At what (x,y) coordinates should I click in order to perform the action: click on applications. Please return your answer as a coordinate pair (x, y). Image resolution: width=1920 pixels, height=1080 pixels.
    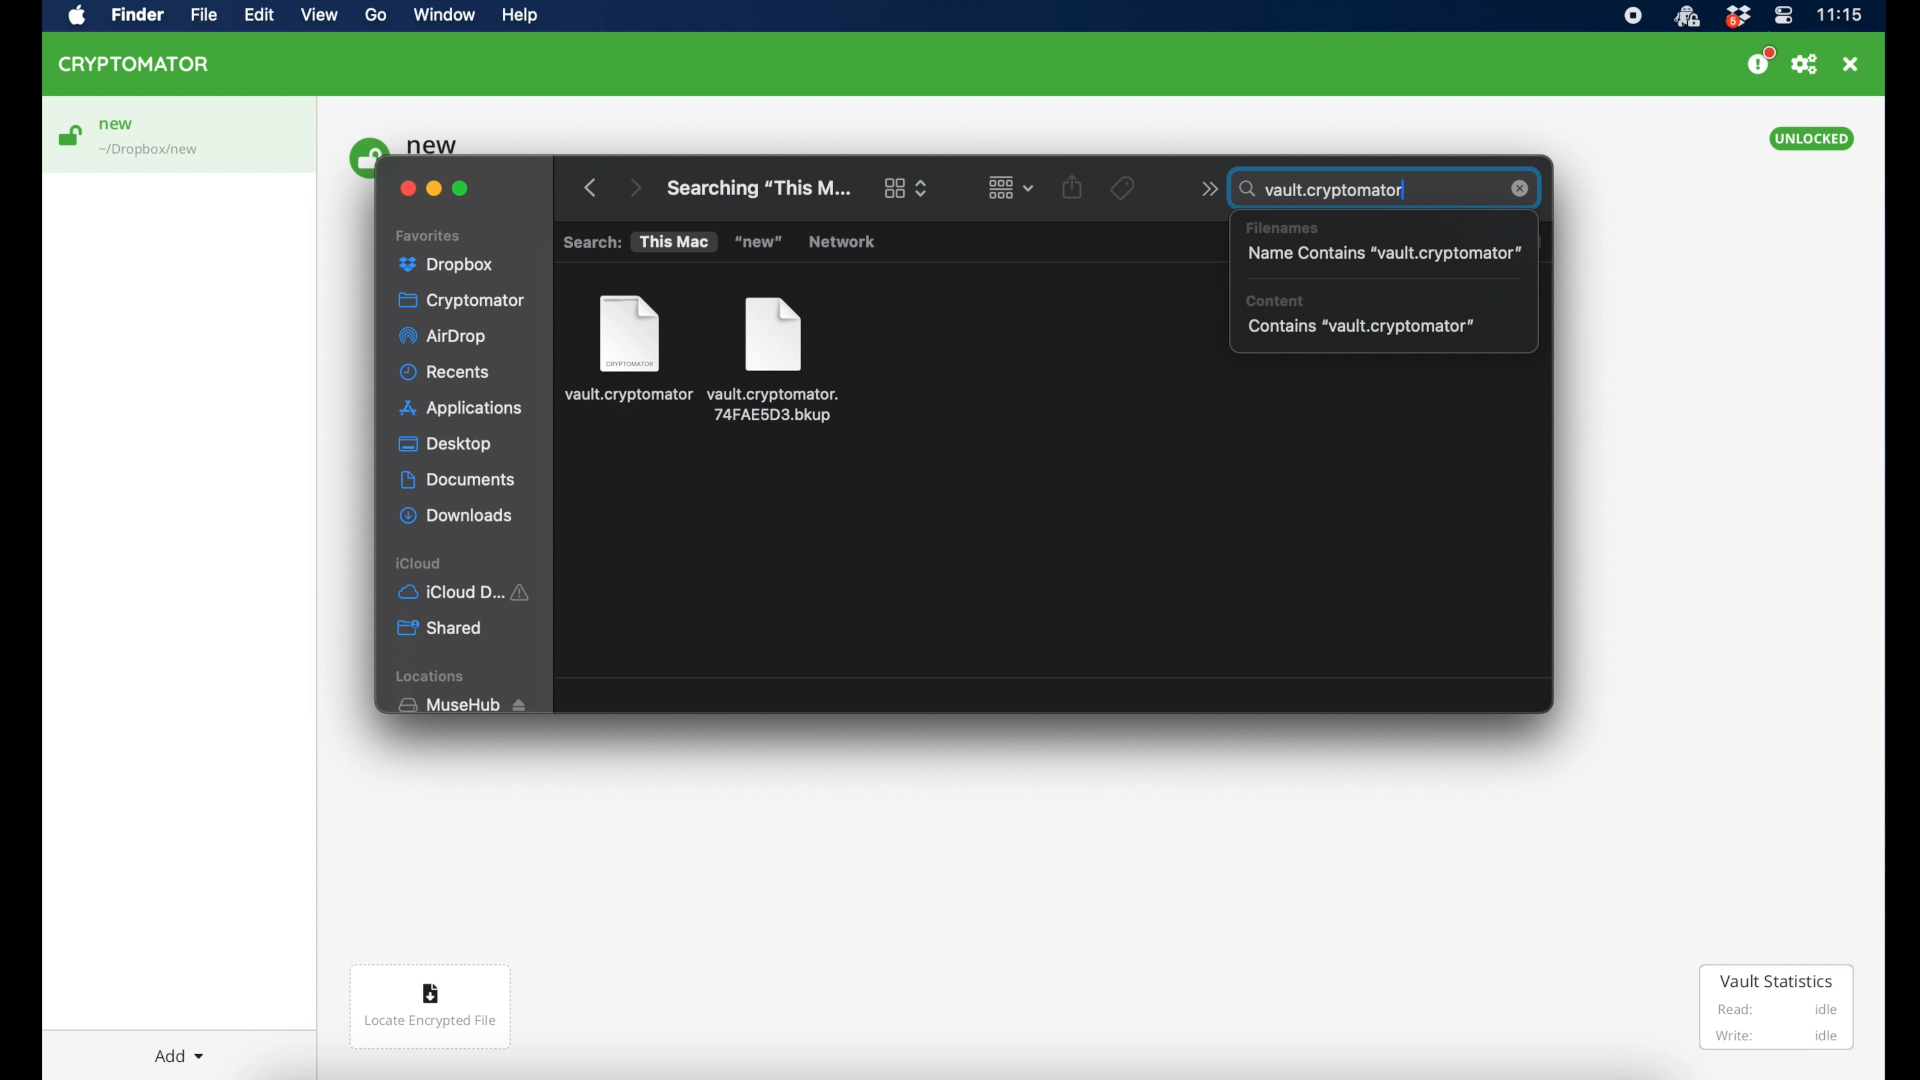
    Looking at the image, I should click on (464, 409).